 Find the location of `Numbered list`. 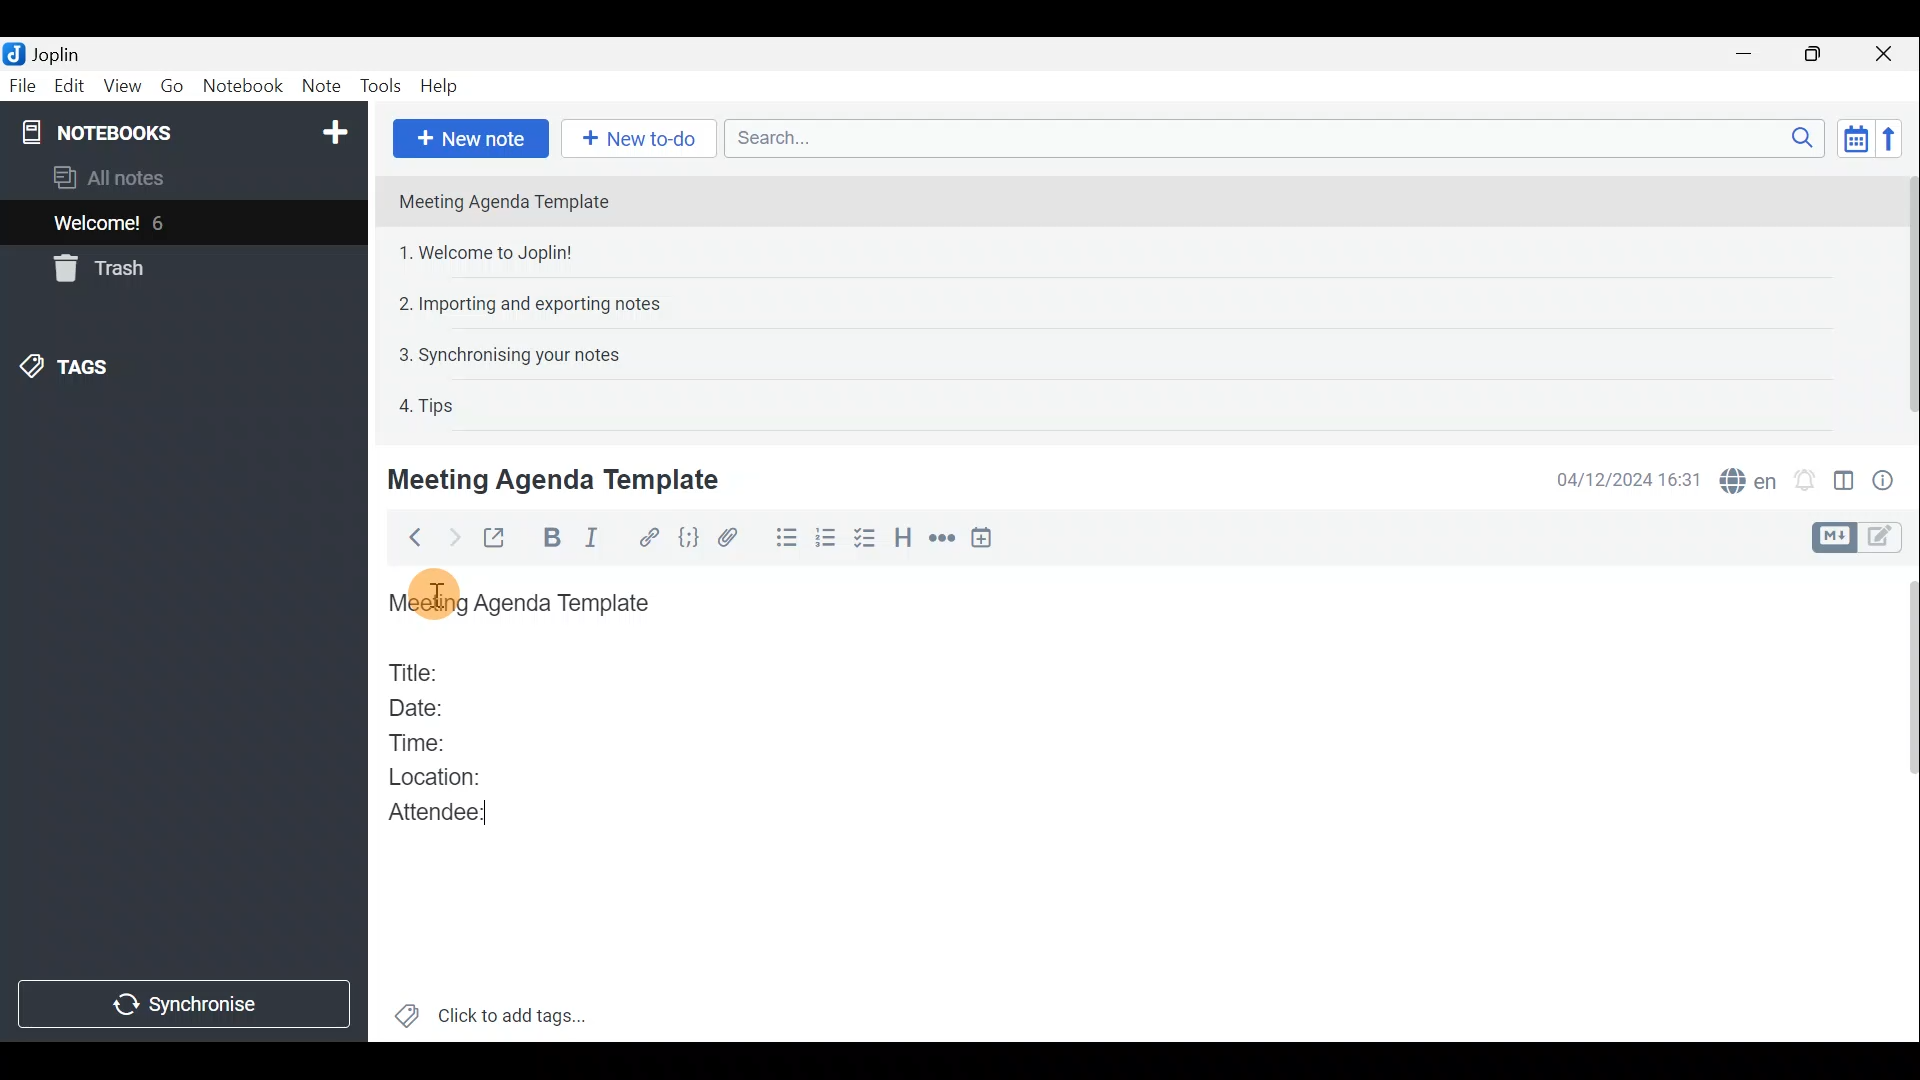

Numbered list is located at coordinates (825, 541).